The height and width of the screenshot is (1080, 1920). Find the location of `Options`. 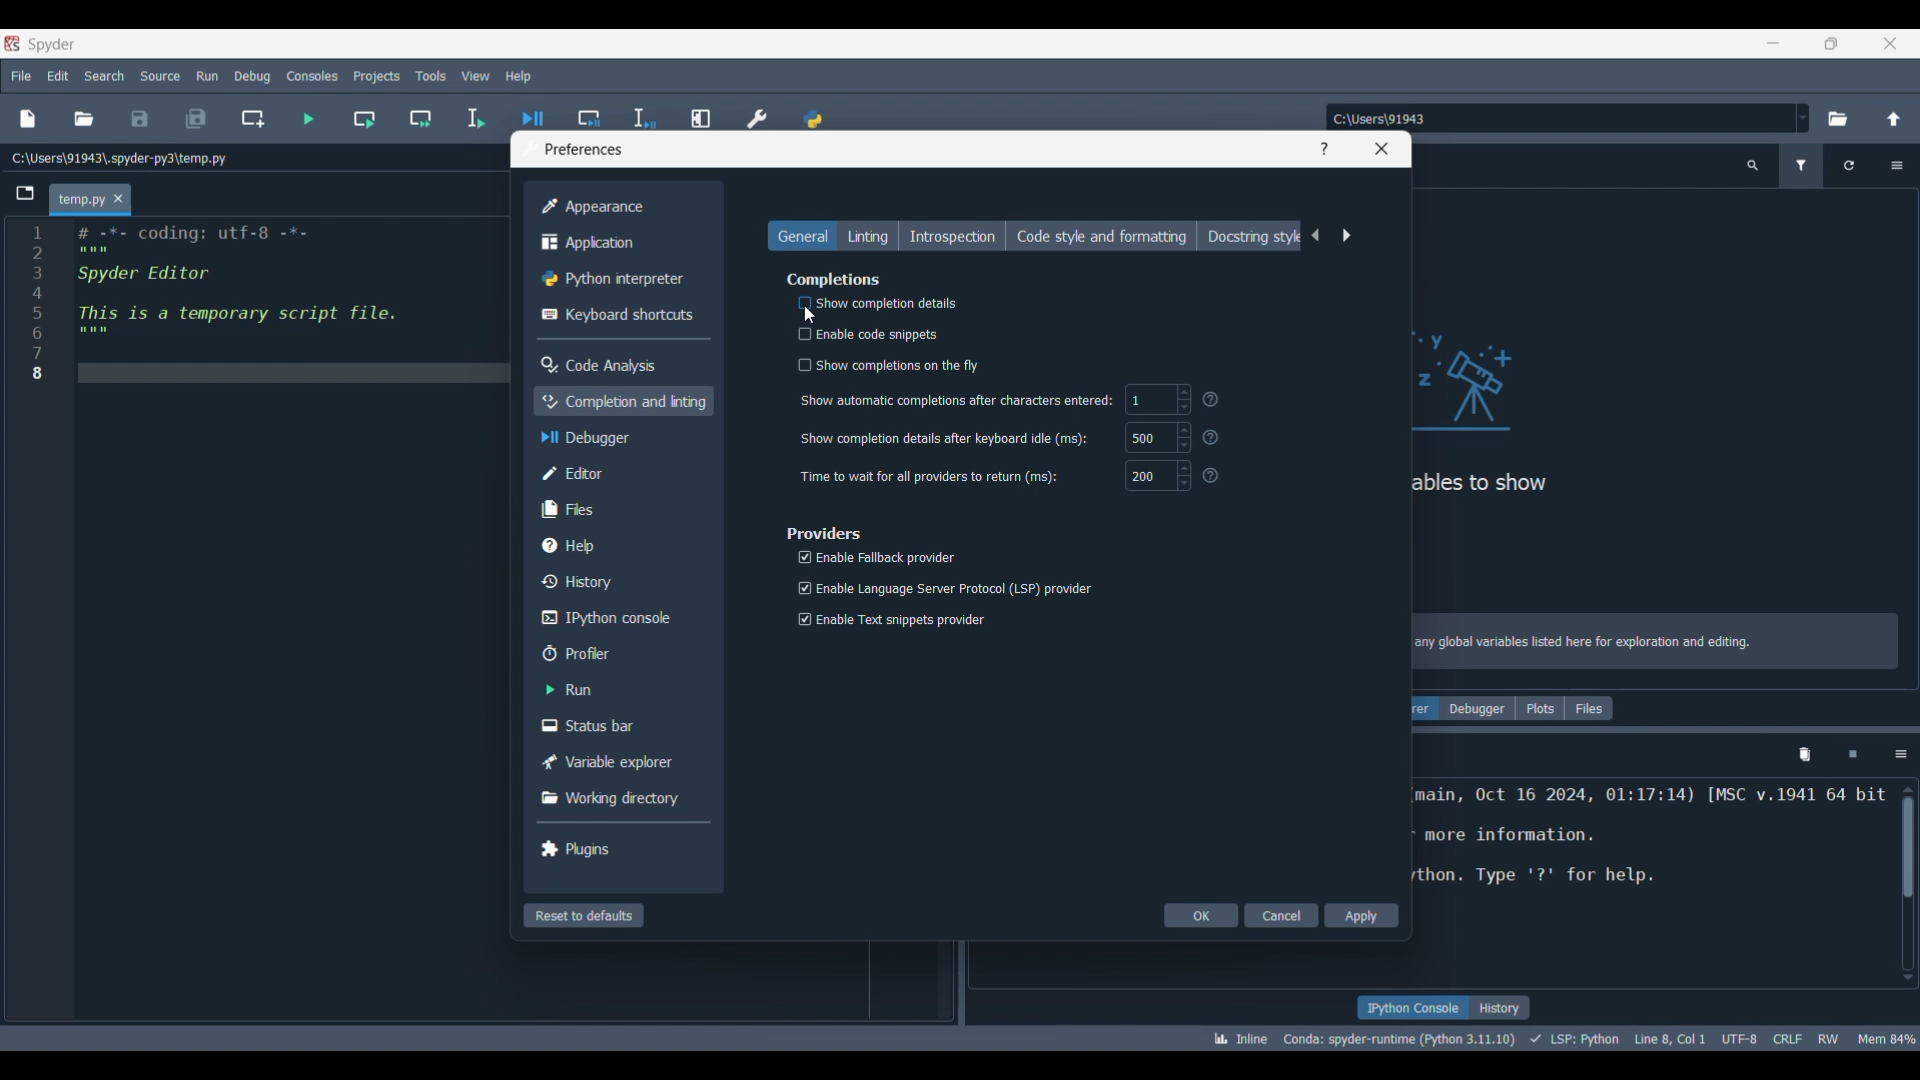

Options is located at coordinates (1900, 755).